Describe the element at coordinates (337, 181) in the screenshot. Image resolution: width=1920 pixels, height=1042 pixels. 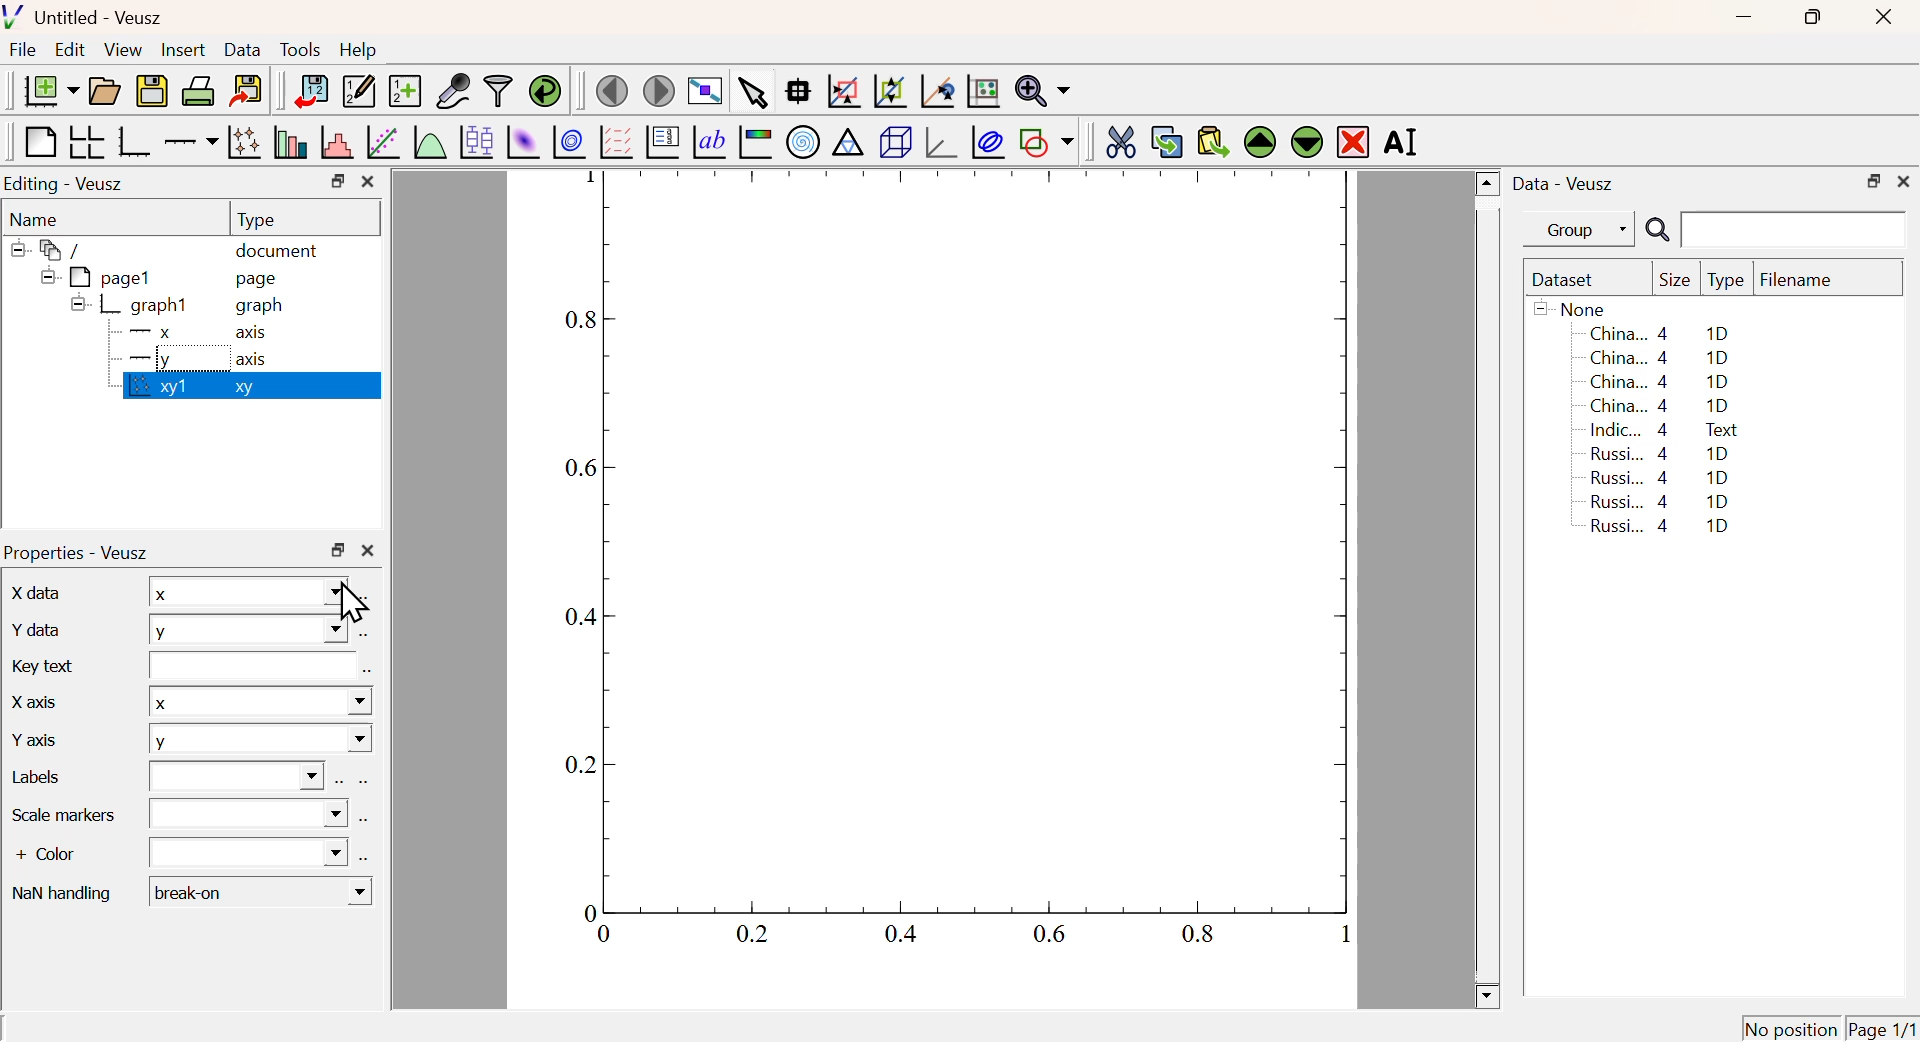
I see `Restore Down` at that location.